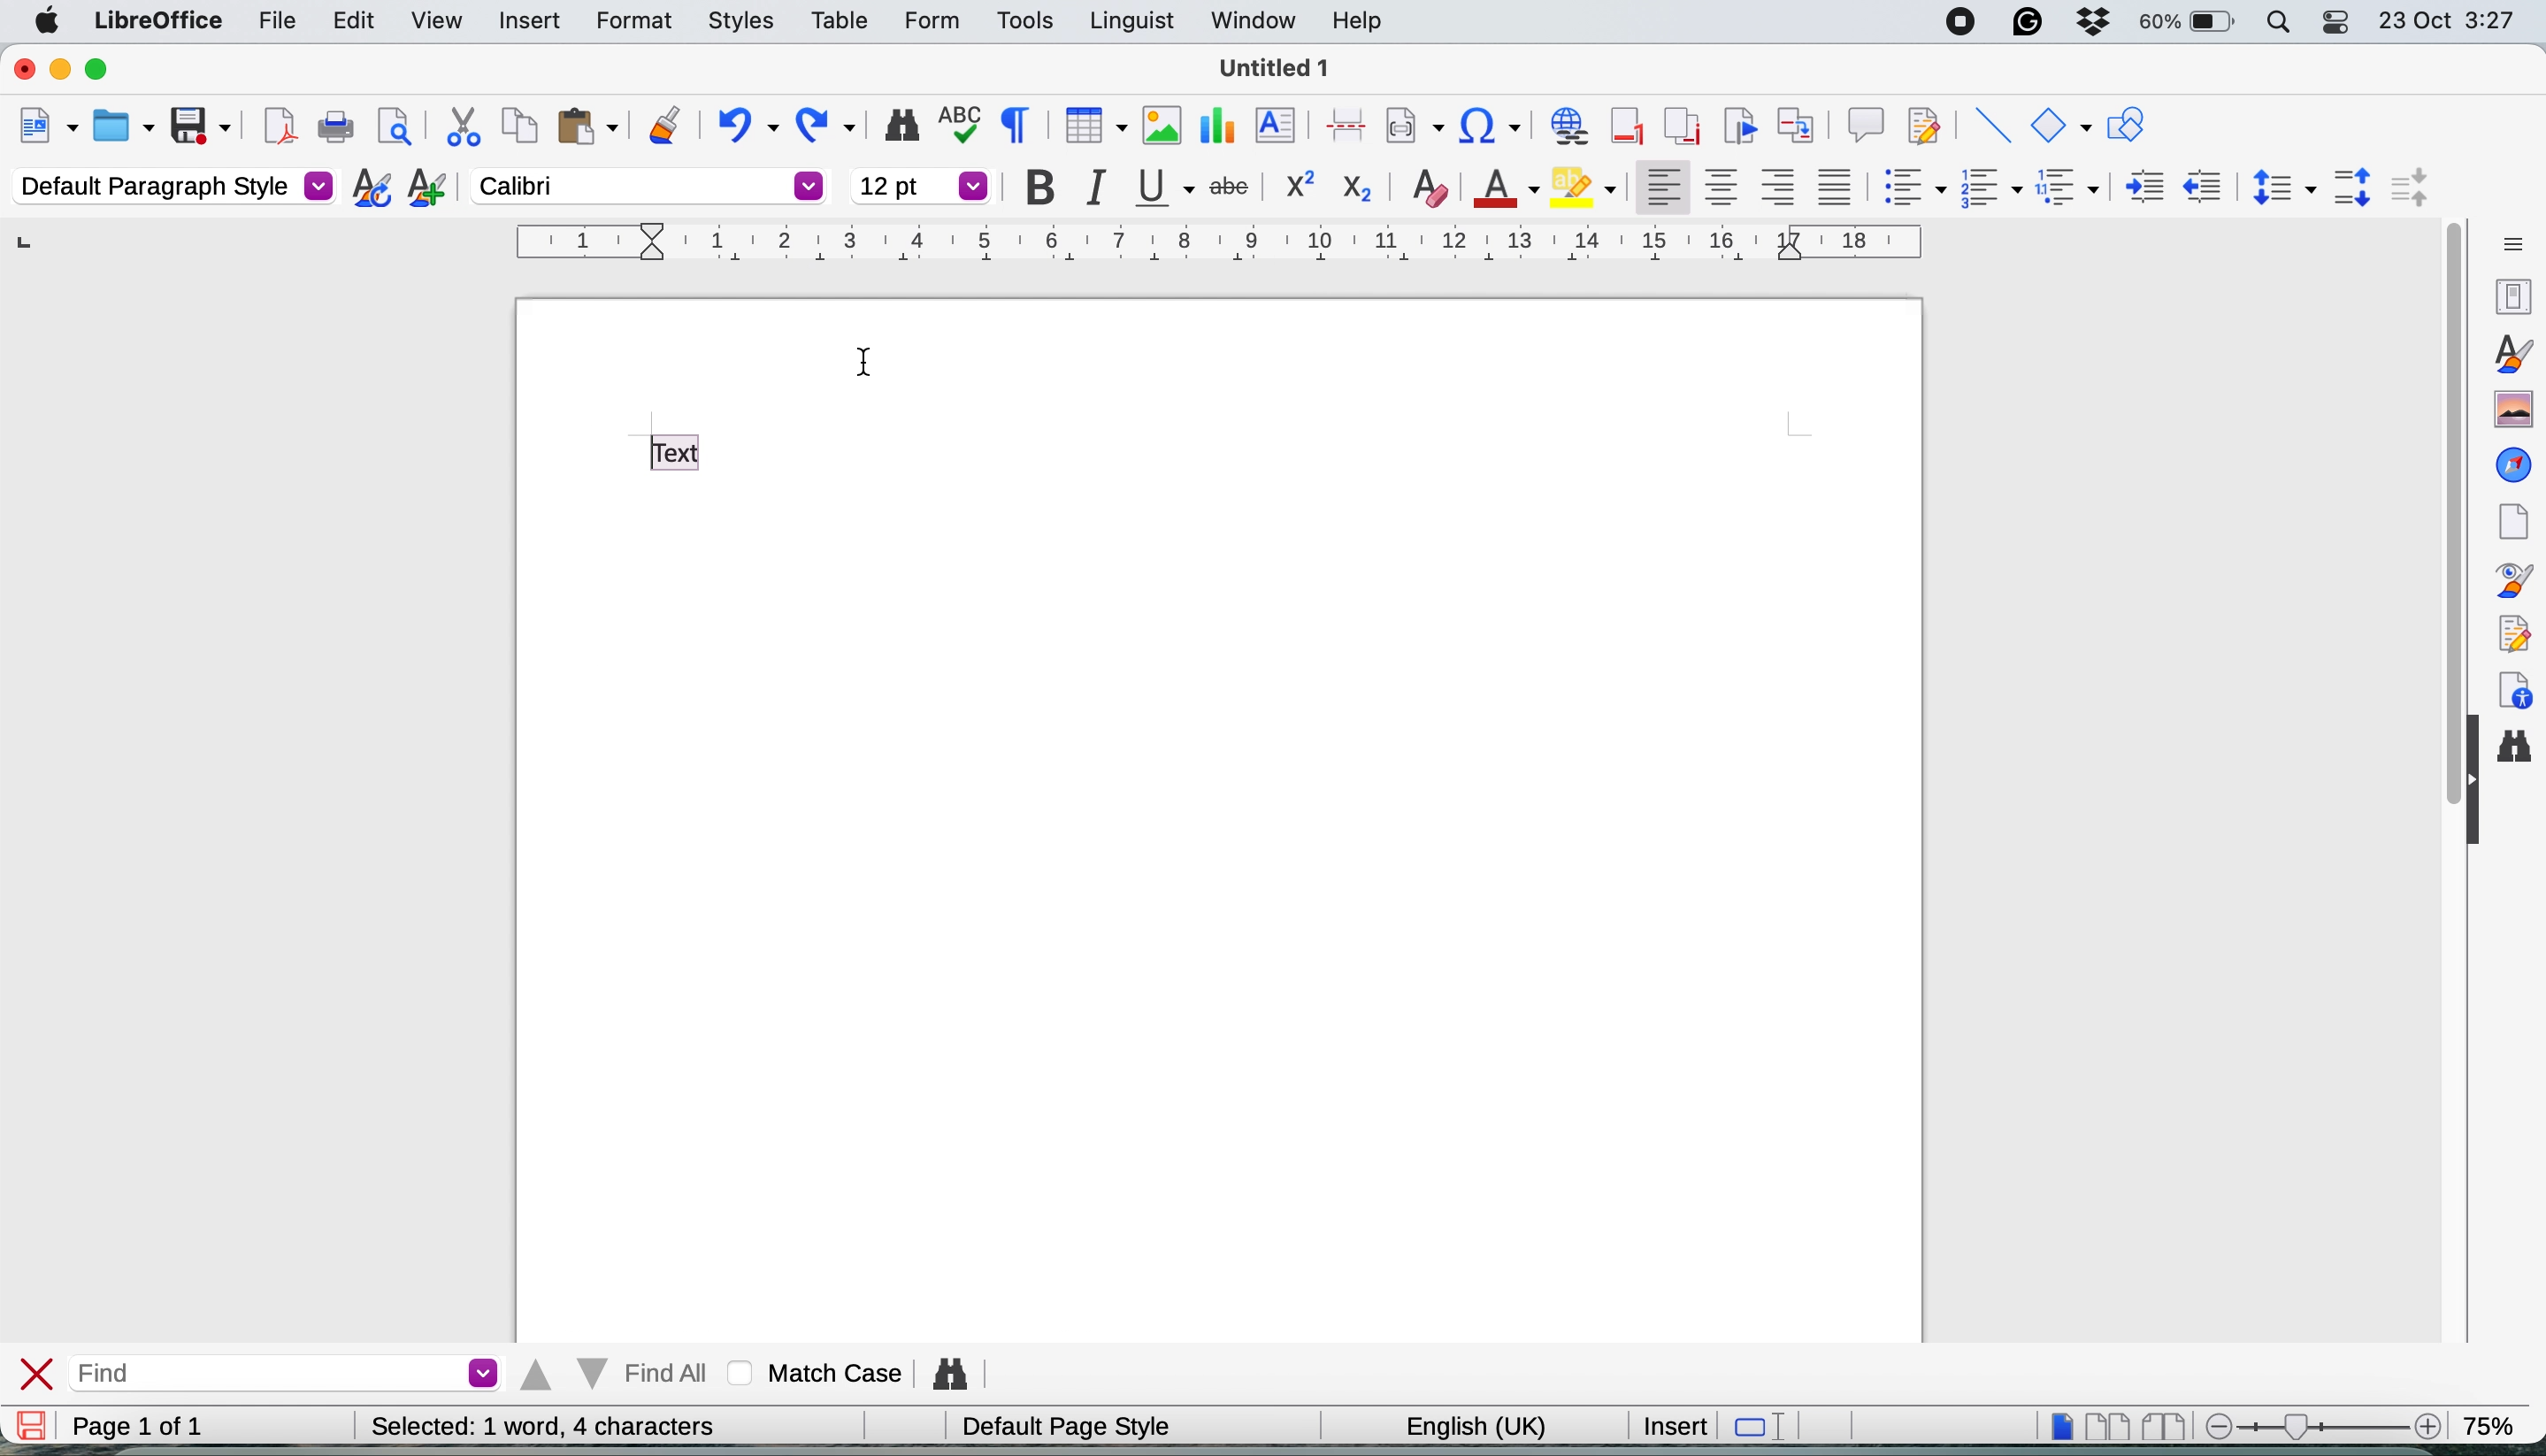  I want to click on show track change functions, so click(1928, 127).